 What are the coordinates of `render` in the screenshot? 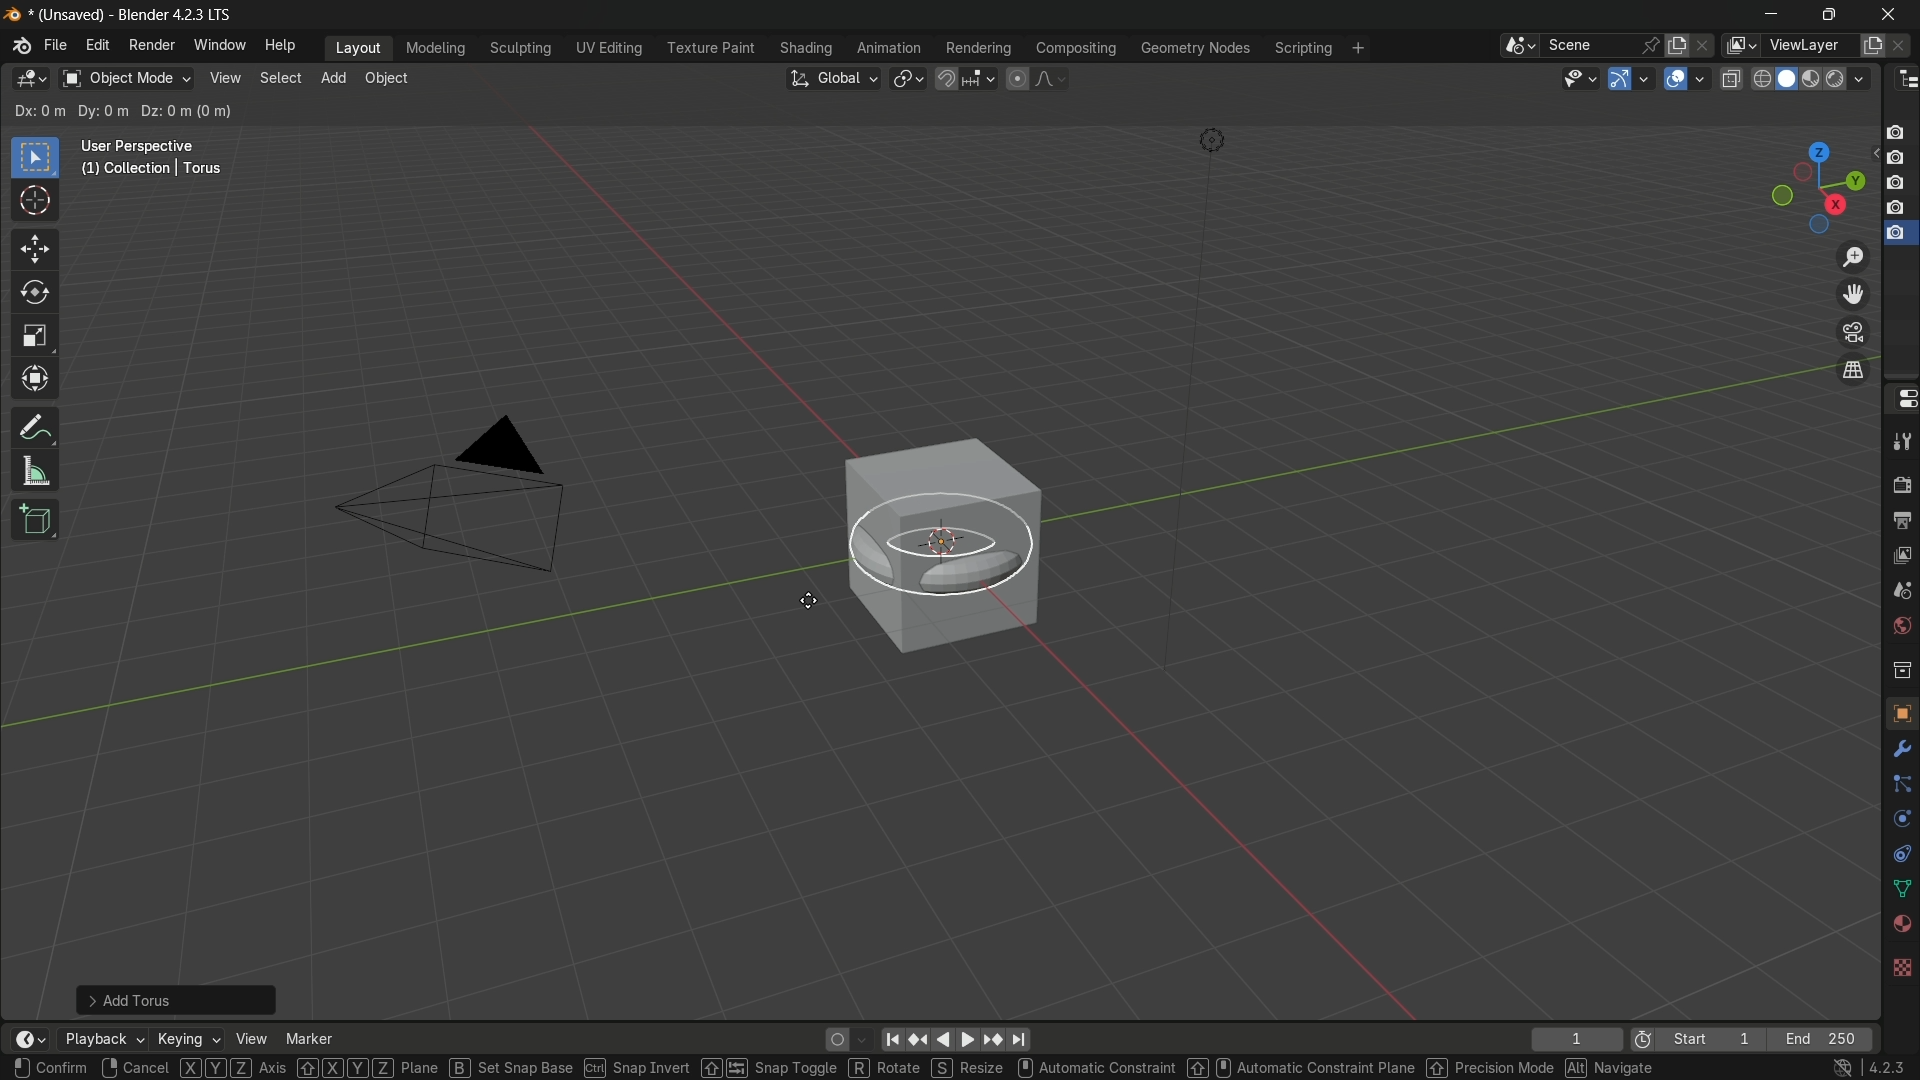 It's located at (1815, 80).